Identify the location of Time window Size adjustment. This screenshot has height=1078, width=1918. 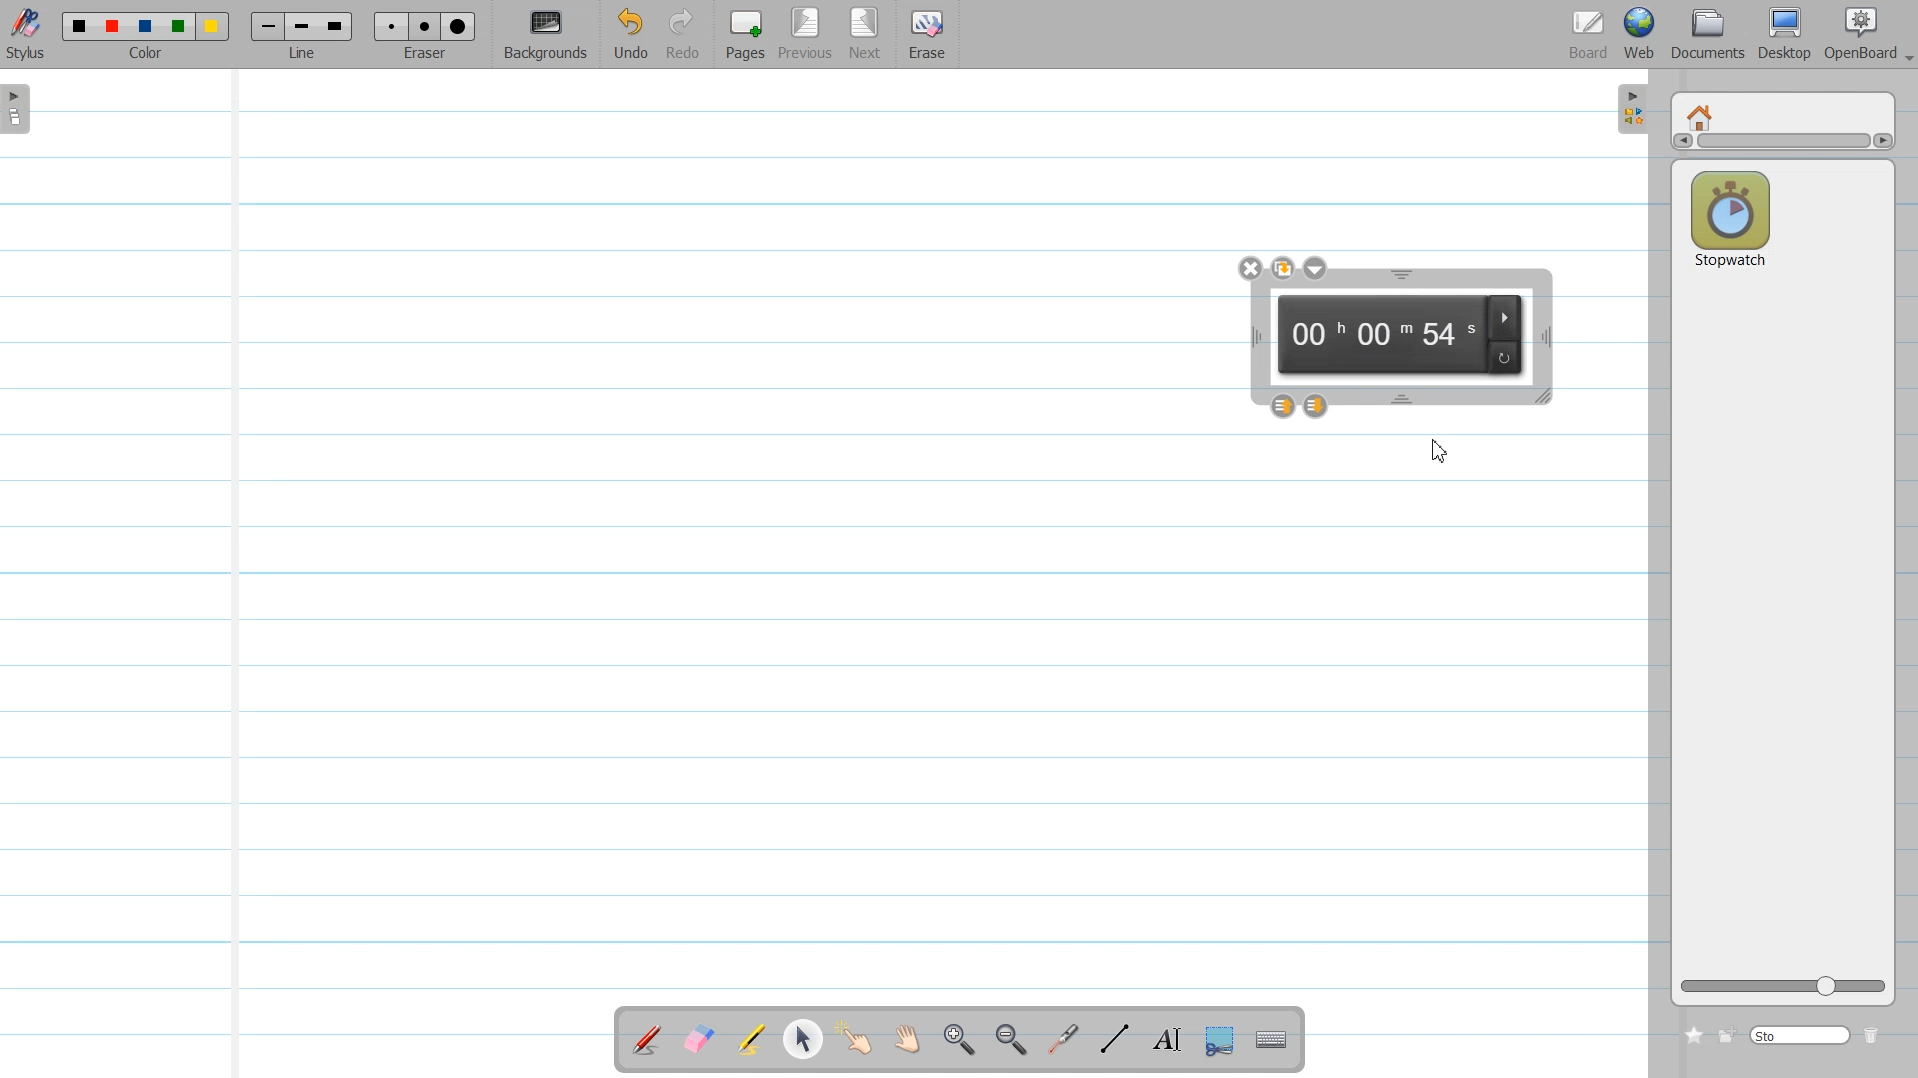
(1545, 398).